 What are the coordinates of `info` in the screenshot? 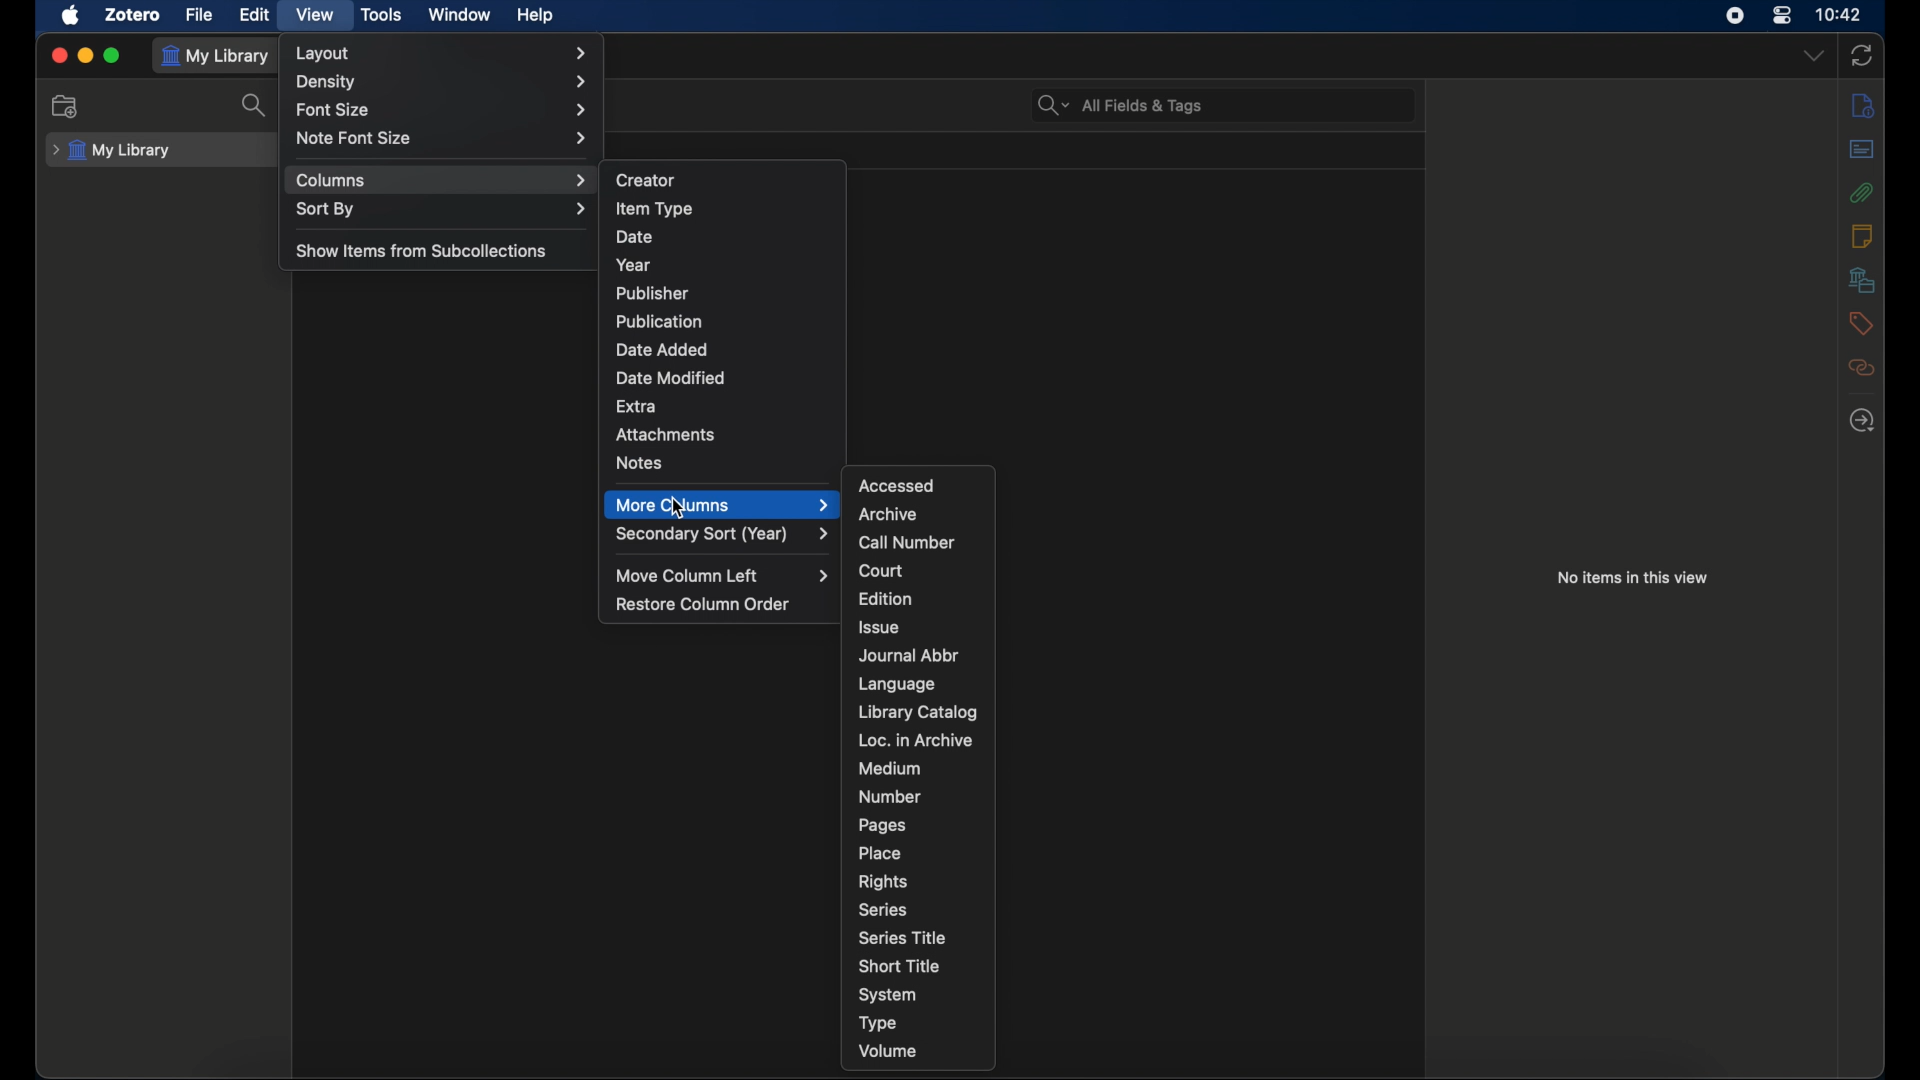 It's located at (1865, 107).